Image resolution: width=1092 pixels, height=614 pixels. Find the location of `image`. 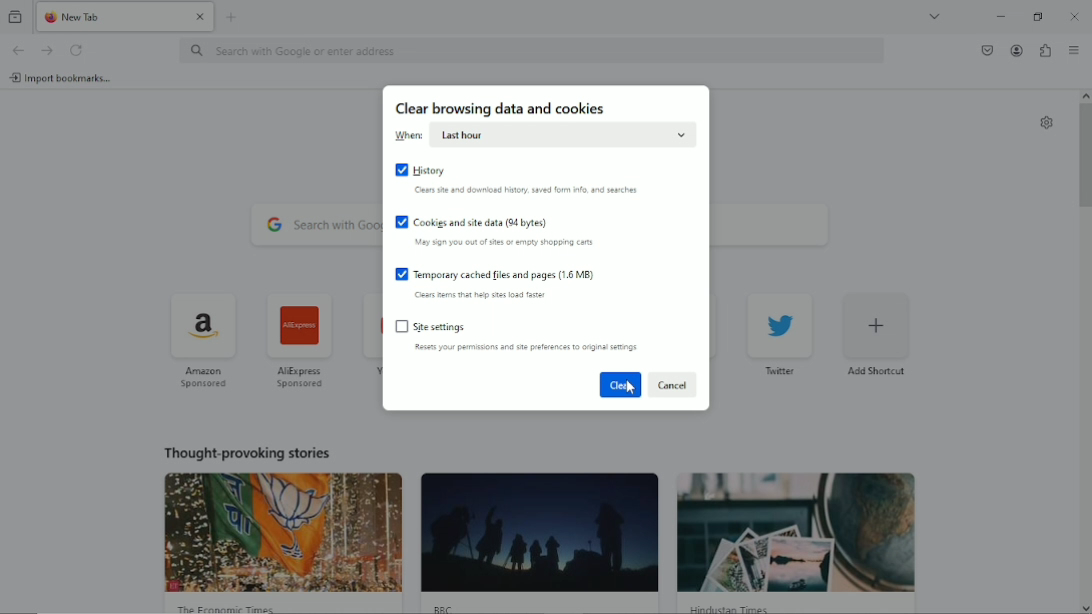

image is located at coordinates (285, 532).